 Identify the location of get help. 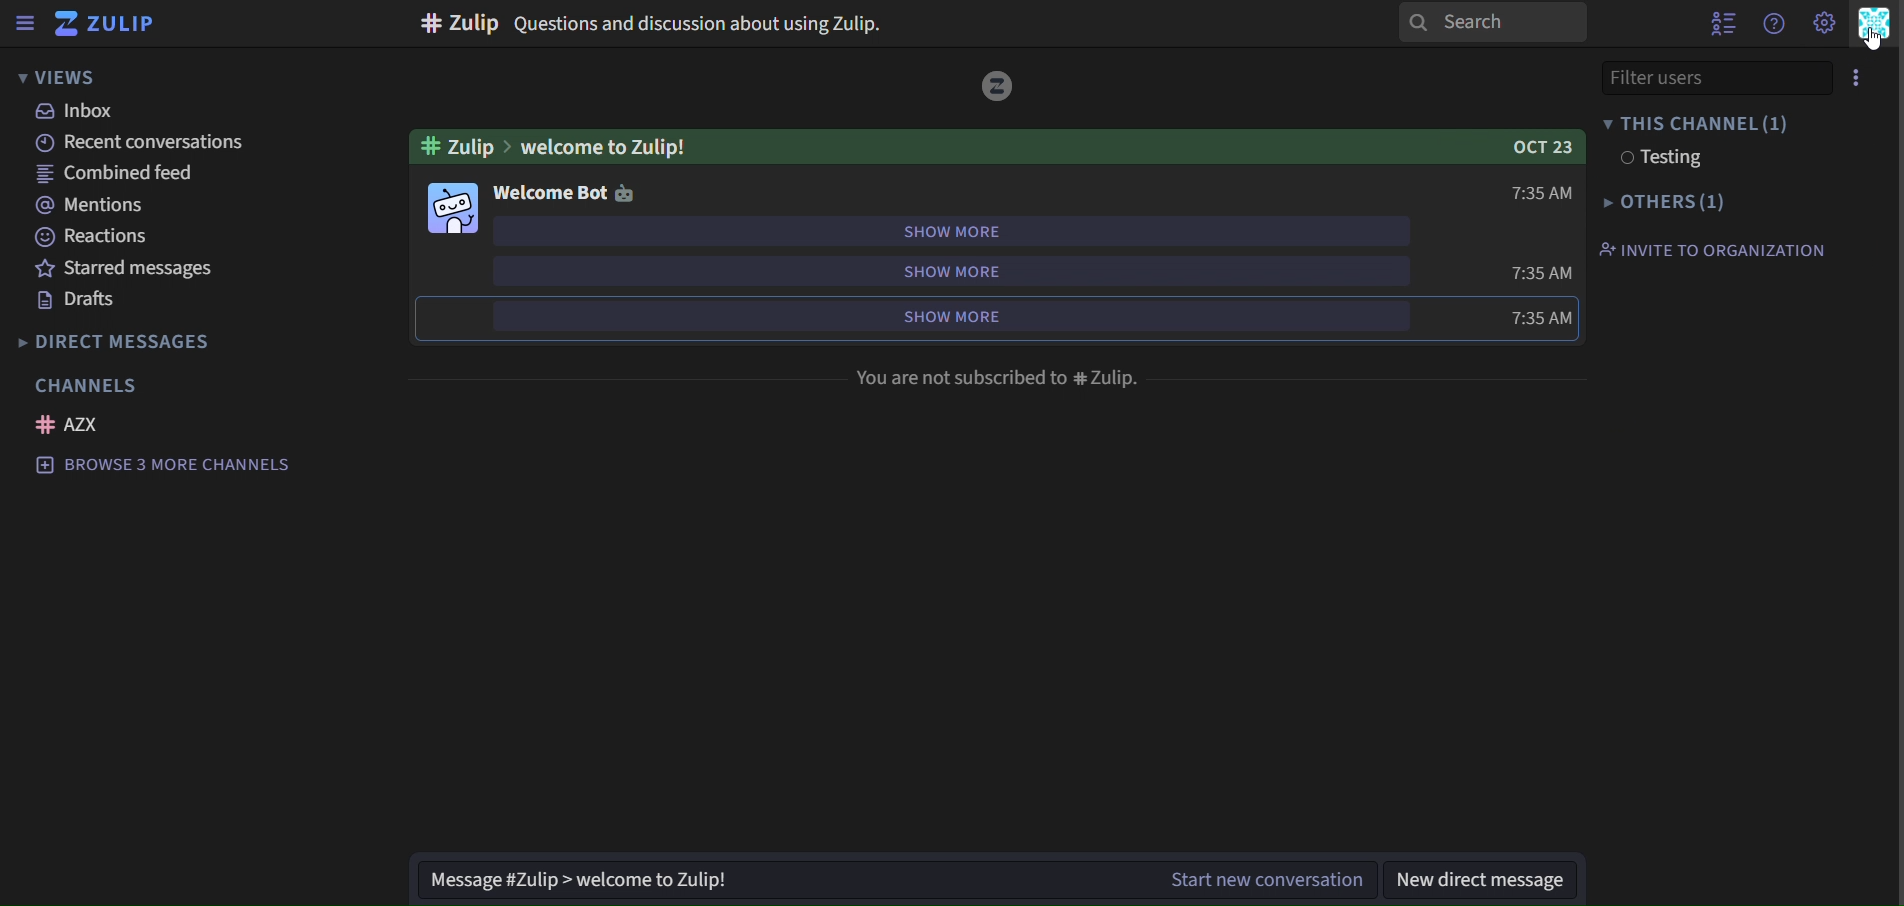
(1774, 25).